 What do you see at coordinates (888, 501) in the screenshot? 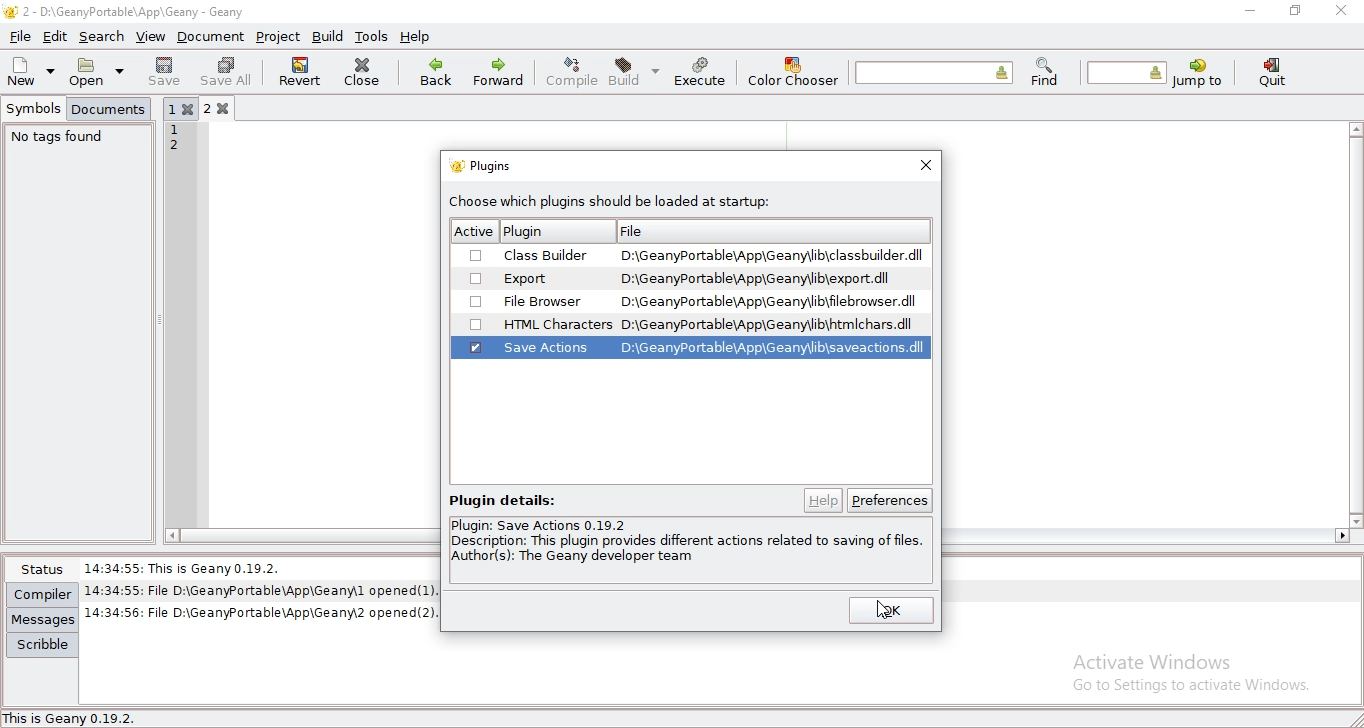
I see `preferences` at bounding box center [888, 501].